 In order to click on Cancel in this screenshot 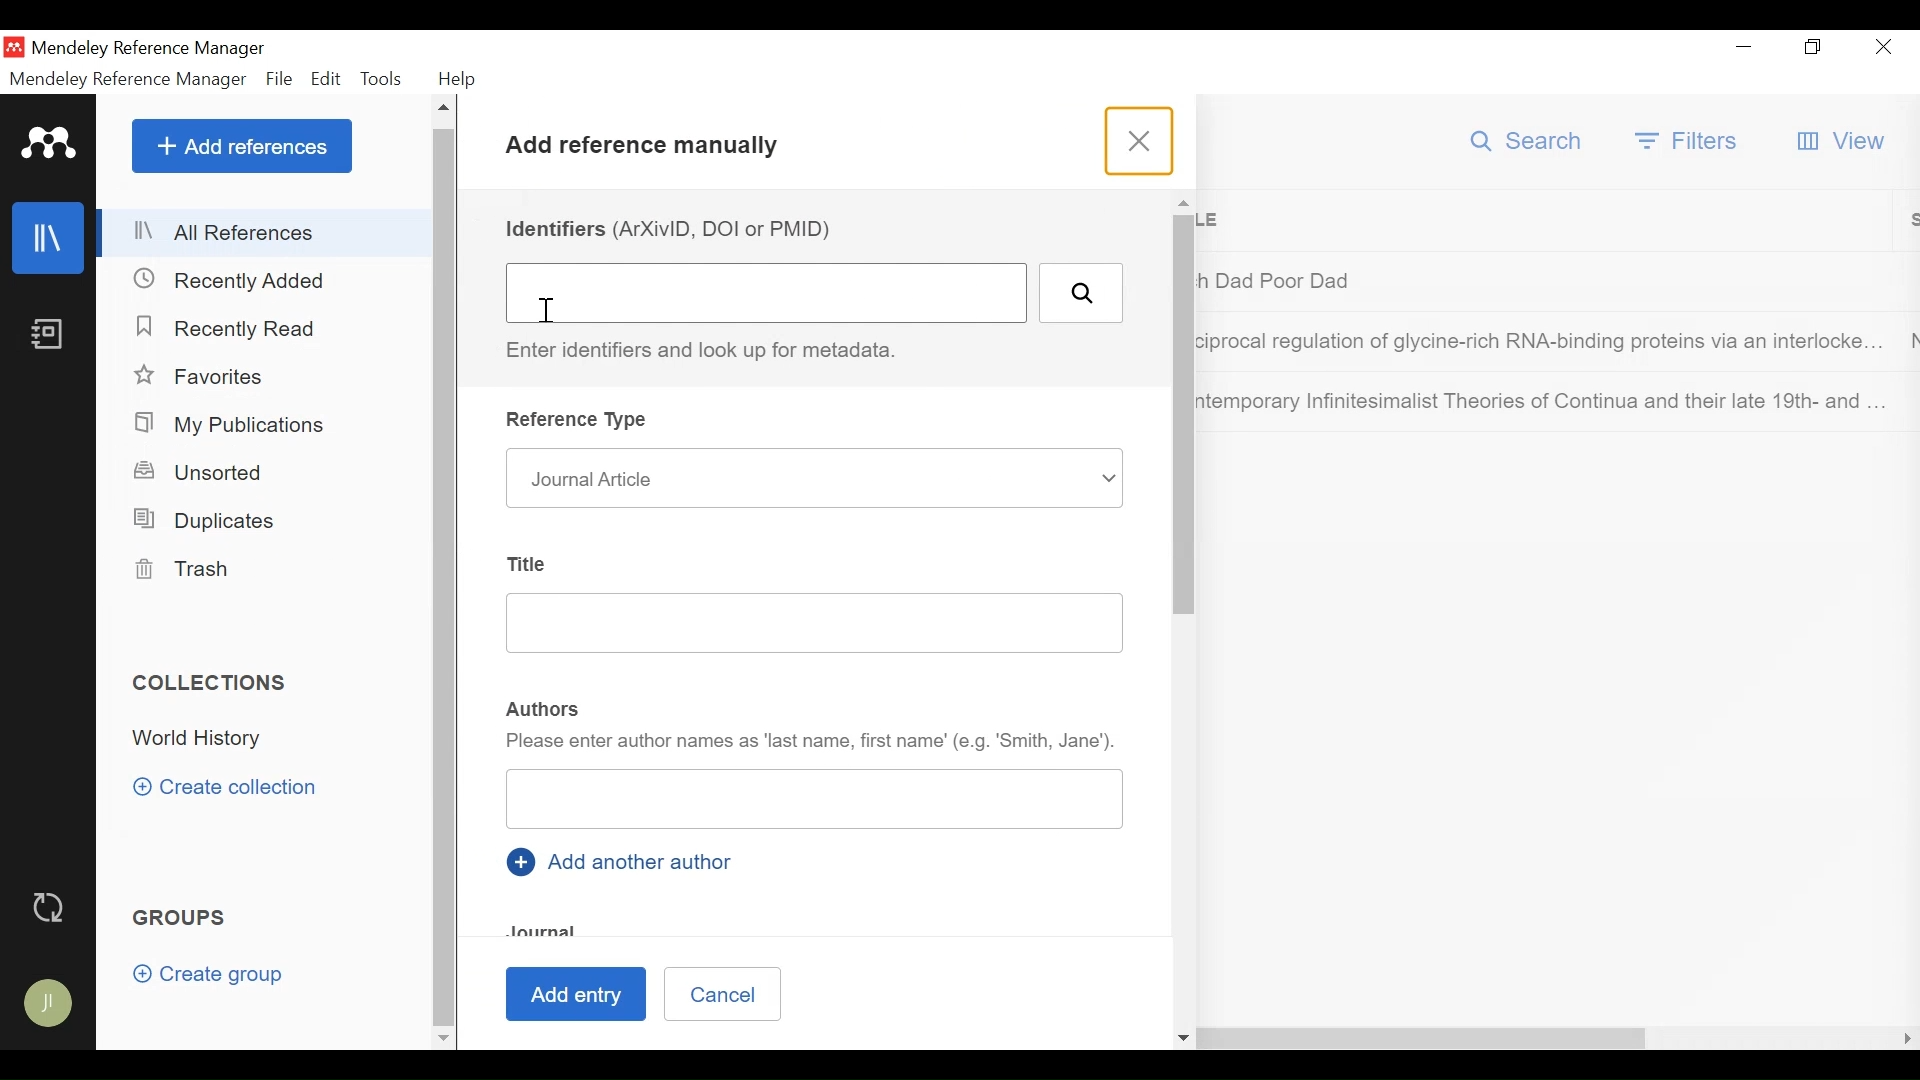, I will do `click(724, 994)`.